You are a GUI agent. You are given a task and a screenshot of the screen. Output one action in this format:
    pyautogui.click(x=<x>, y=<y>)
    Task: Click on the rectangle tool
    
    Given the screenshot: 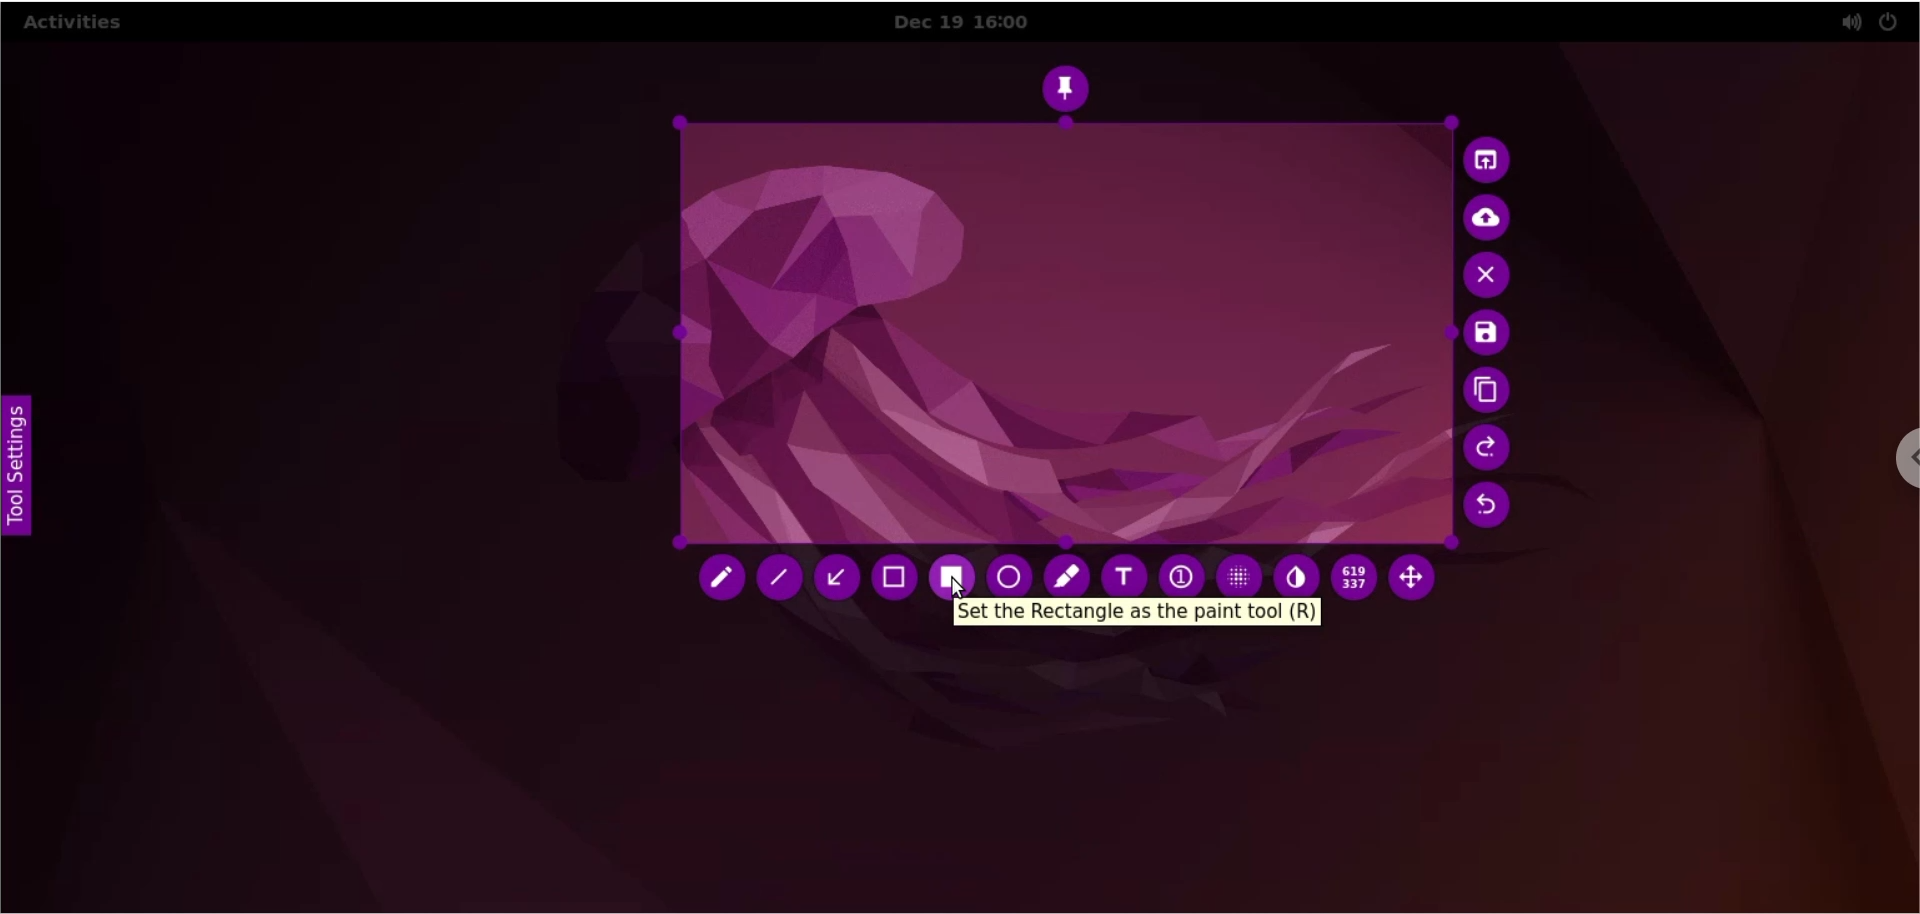 What is the action you would take?
    pyautogui.click(x=953, y=571)
    